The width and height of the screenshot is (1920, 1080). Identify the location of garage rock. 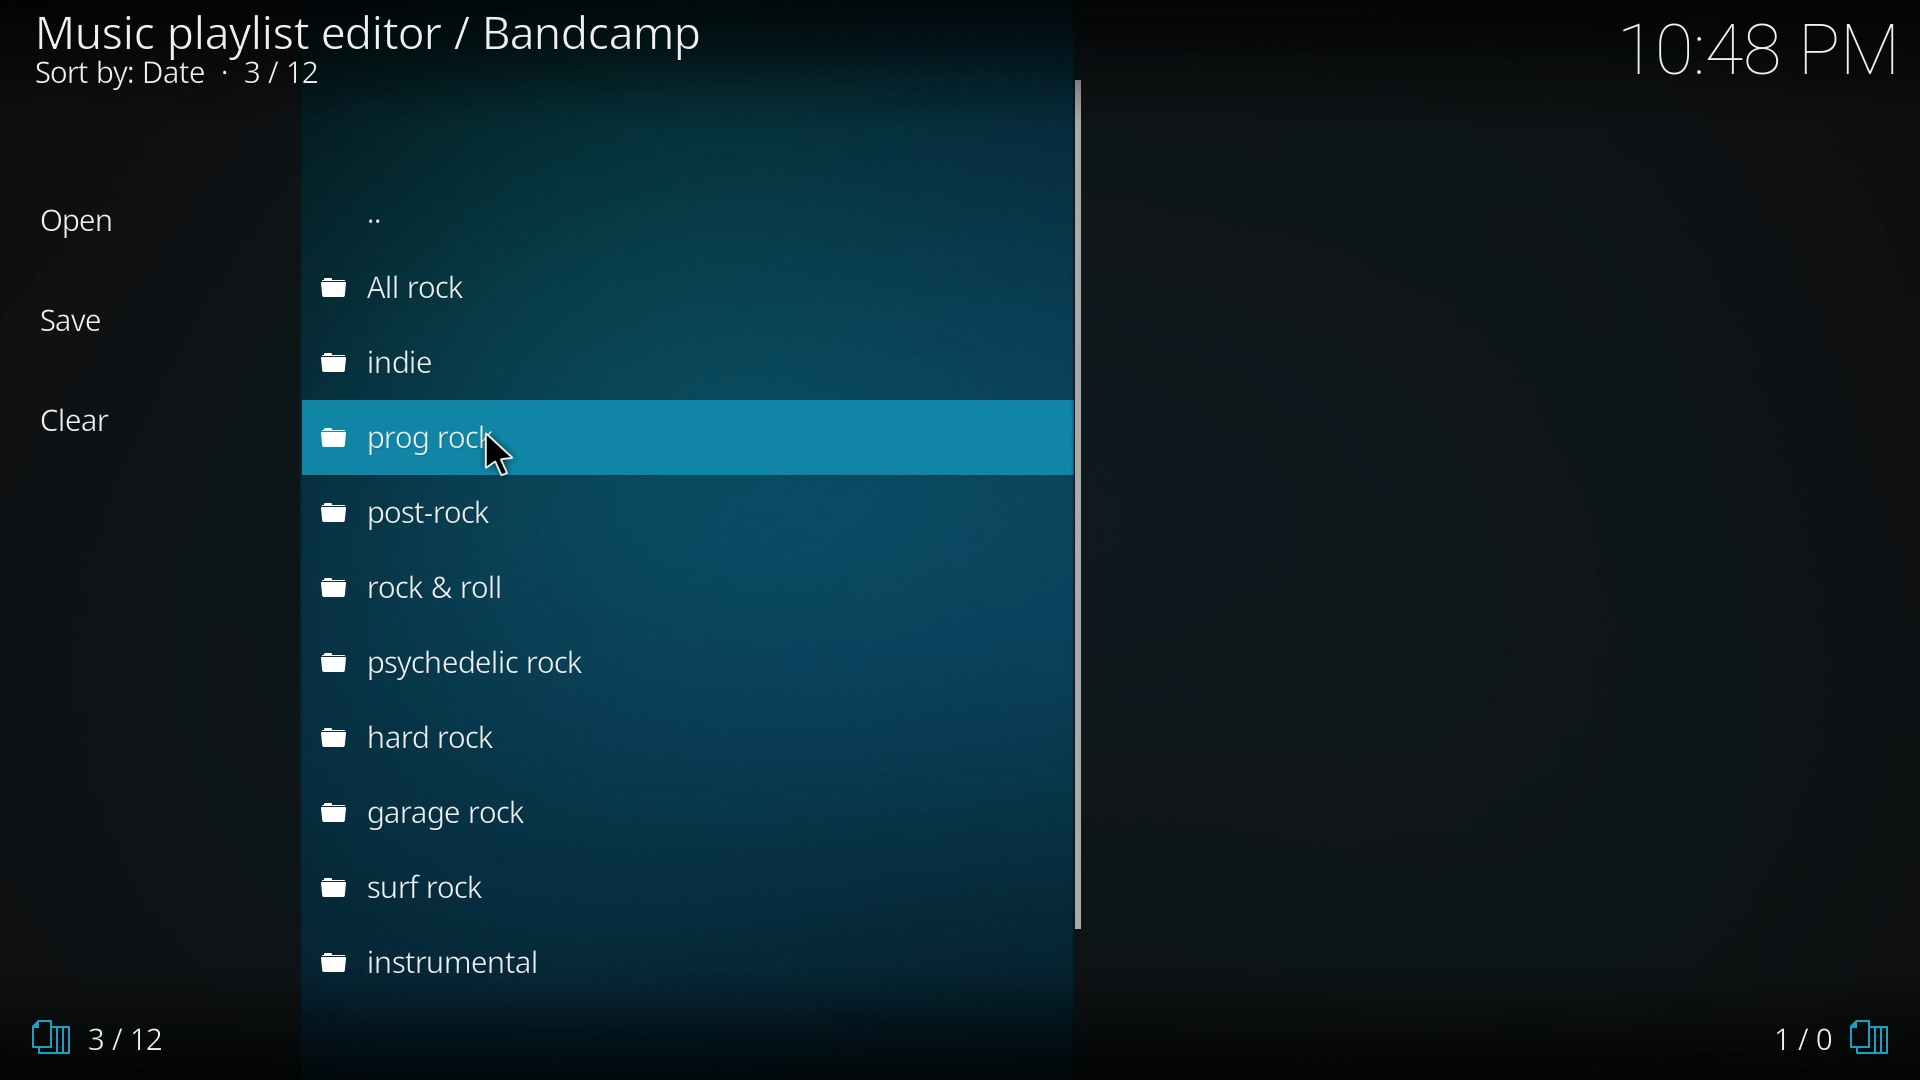
(447, 816).